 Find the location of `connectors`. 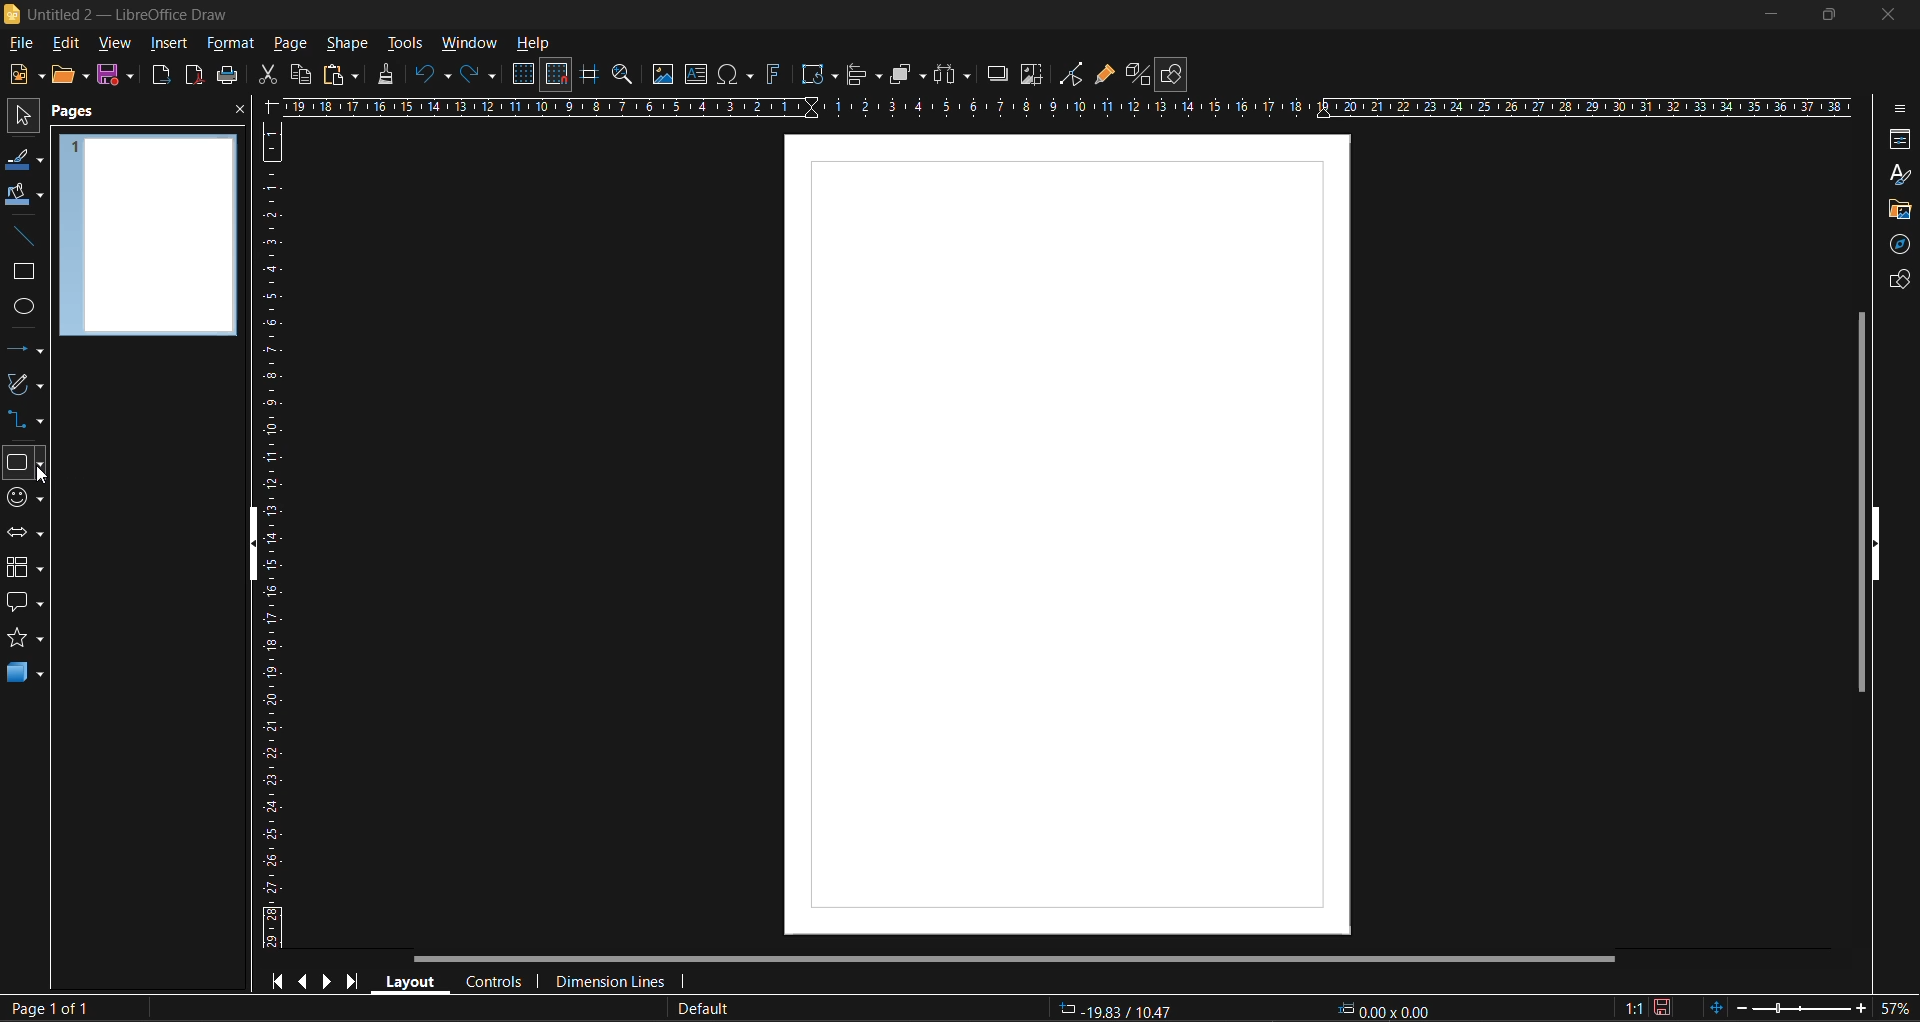

connectors is located at coordinates (23, 418).